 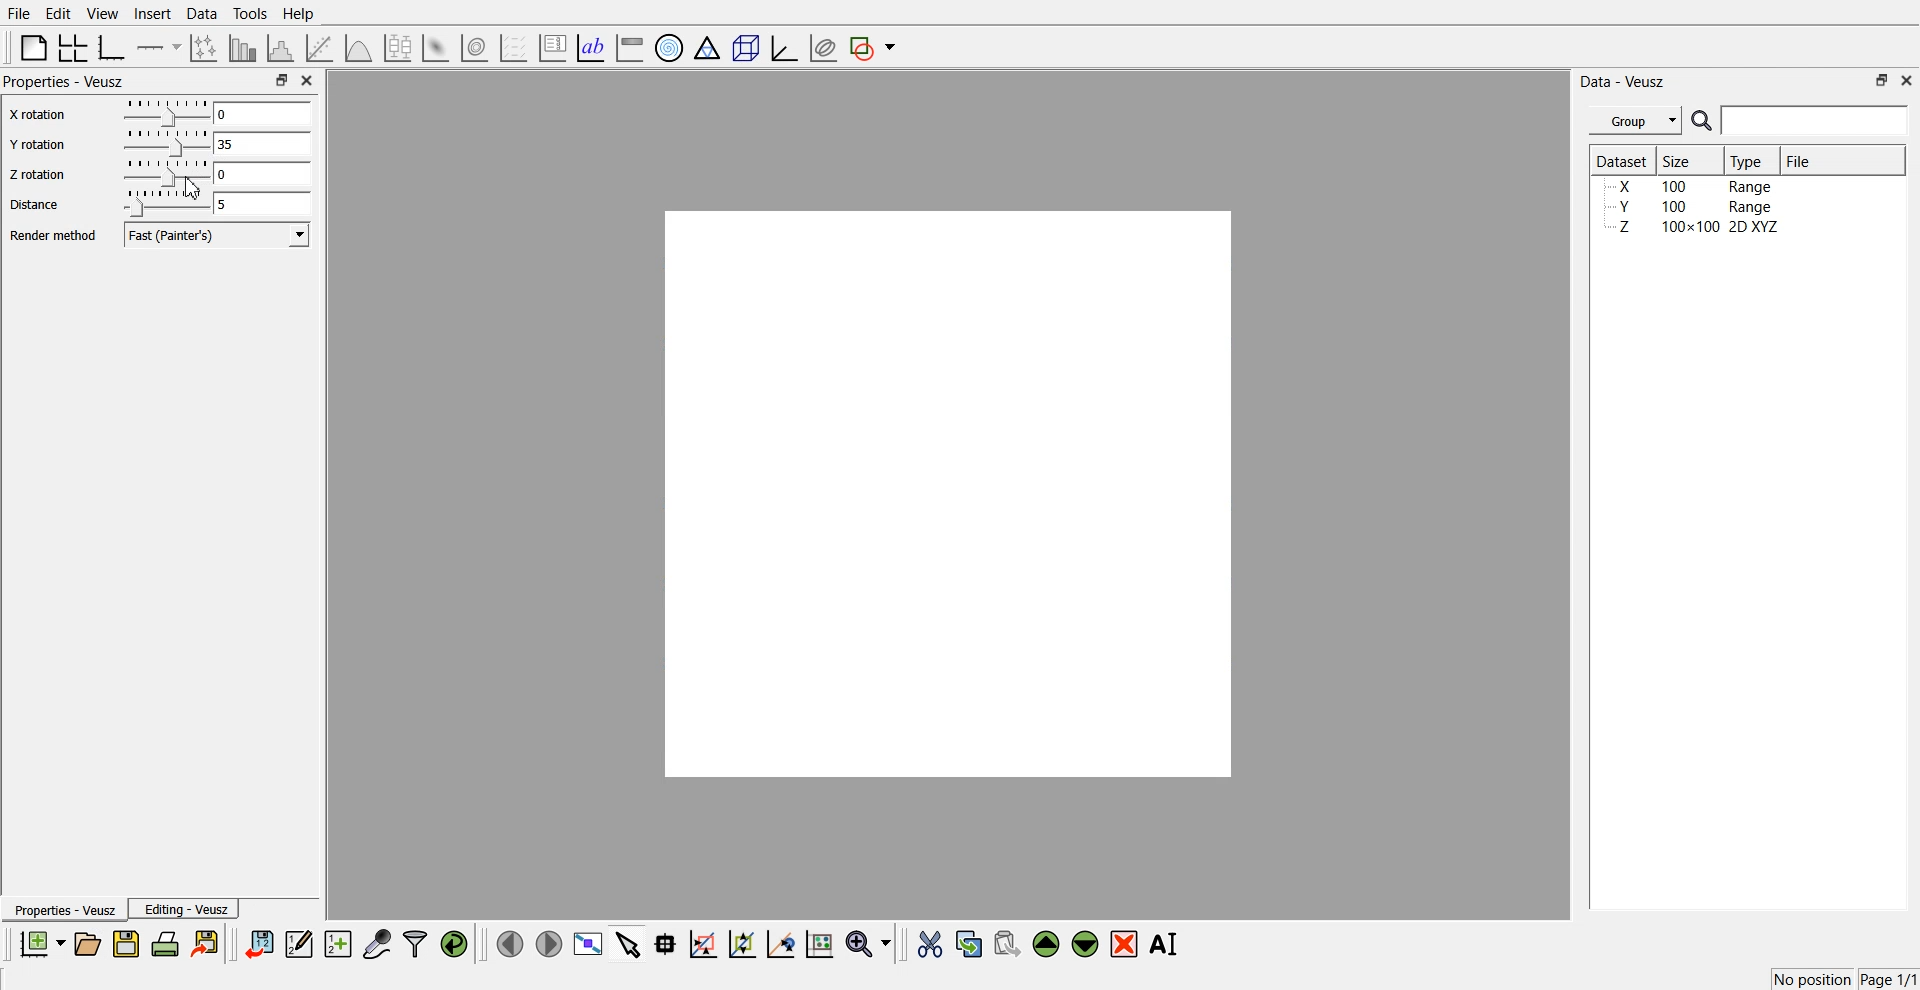 What do you see at coordinates (359, 48) in the screenshot?
I see `3D Function` at bounding box center [359, 48].